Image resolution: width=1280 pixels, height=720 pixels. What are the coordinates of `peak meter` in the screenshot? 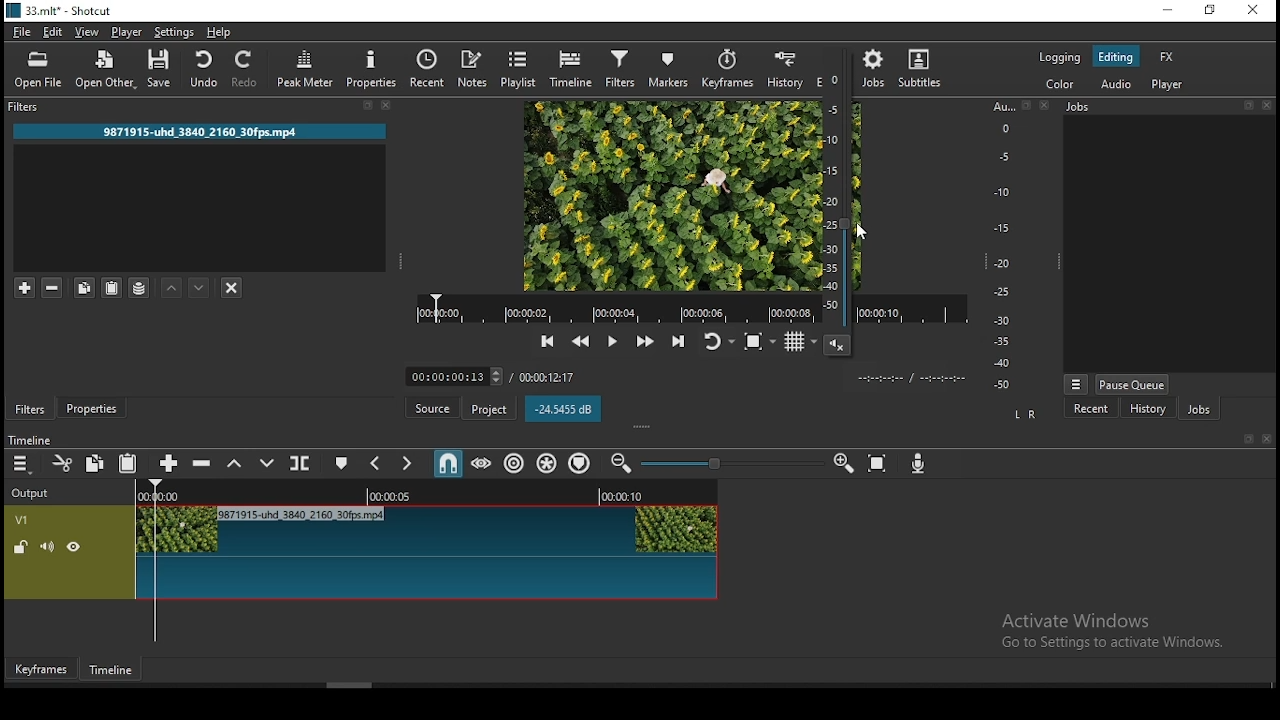 It's located at (307, 70).